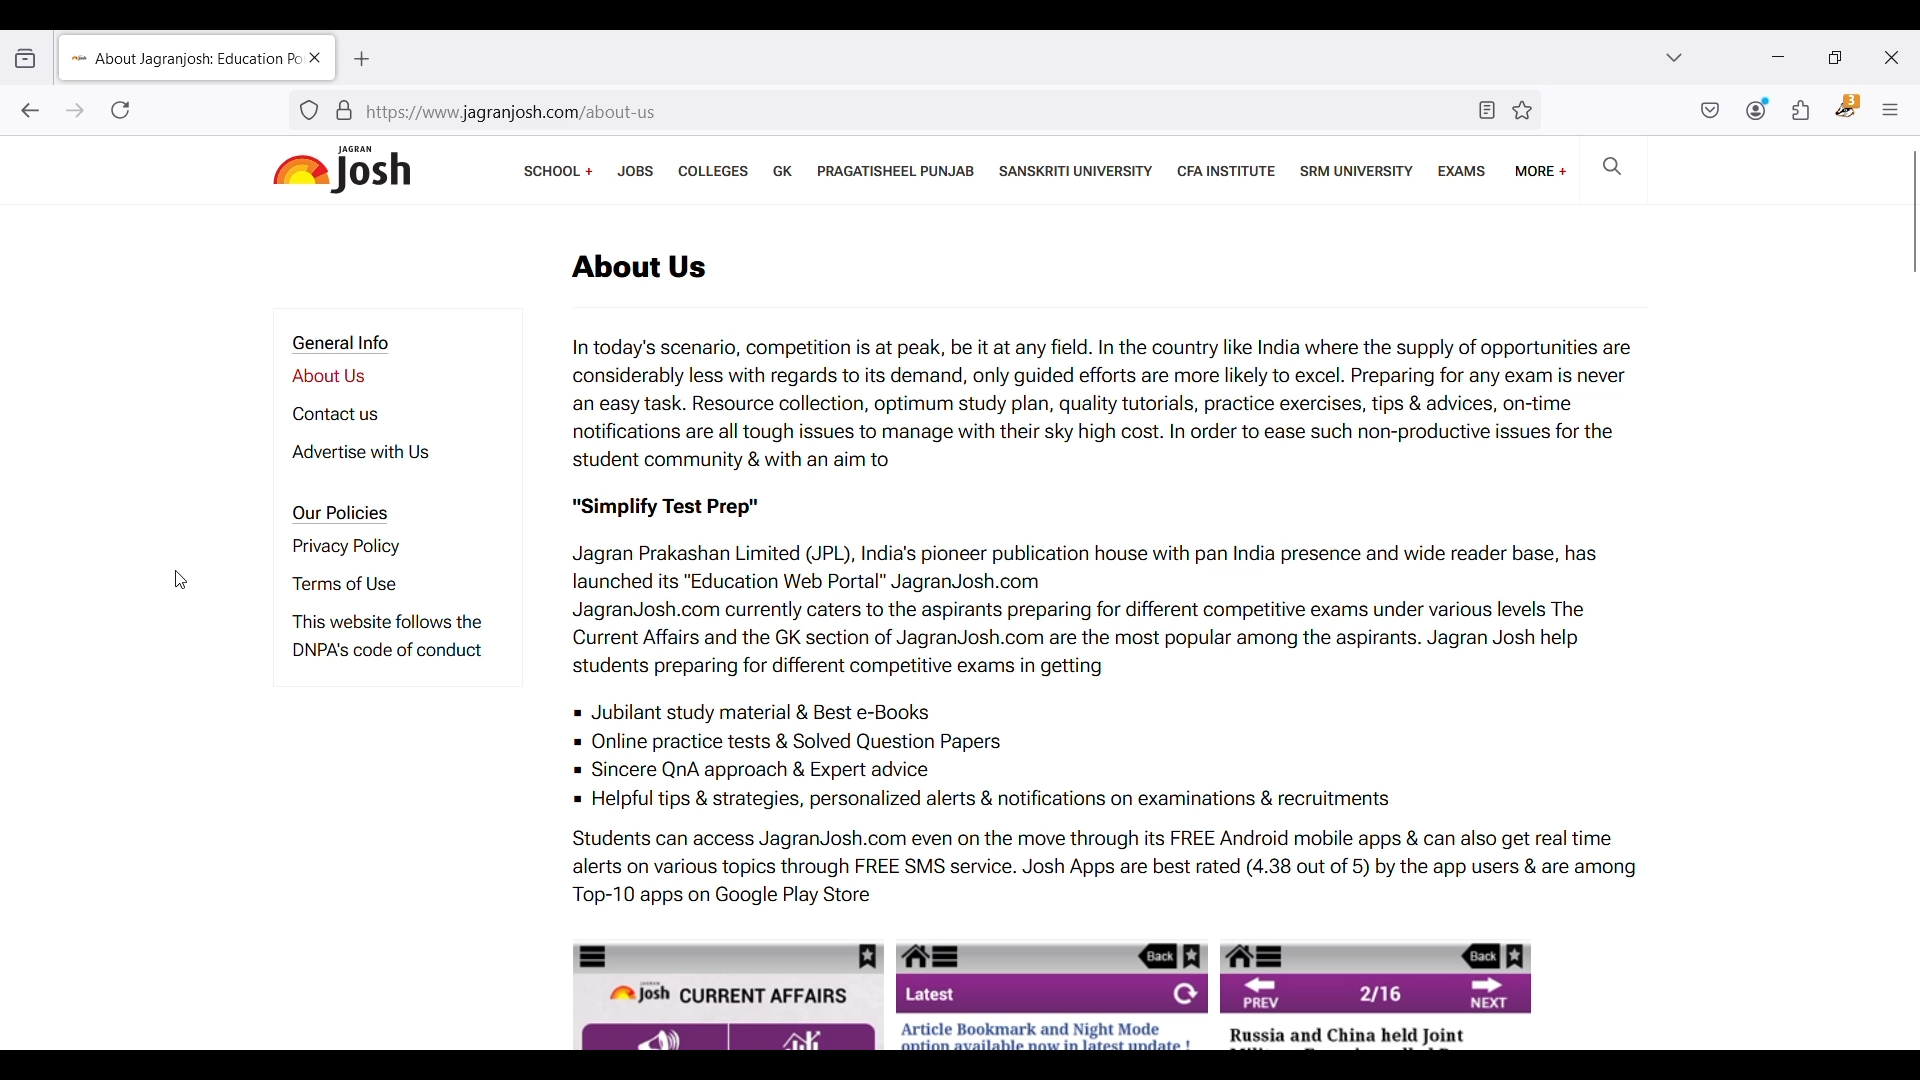  What do you see at coordinates (341, 514) in the screenshot?
I see `Section title - Our Policies` at bounding box center [341, 514].